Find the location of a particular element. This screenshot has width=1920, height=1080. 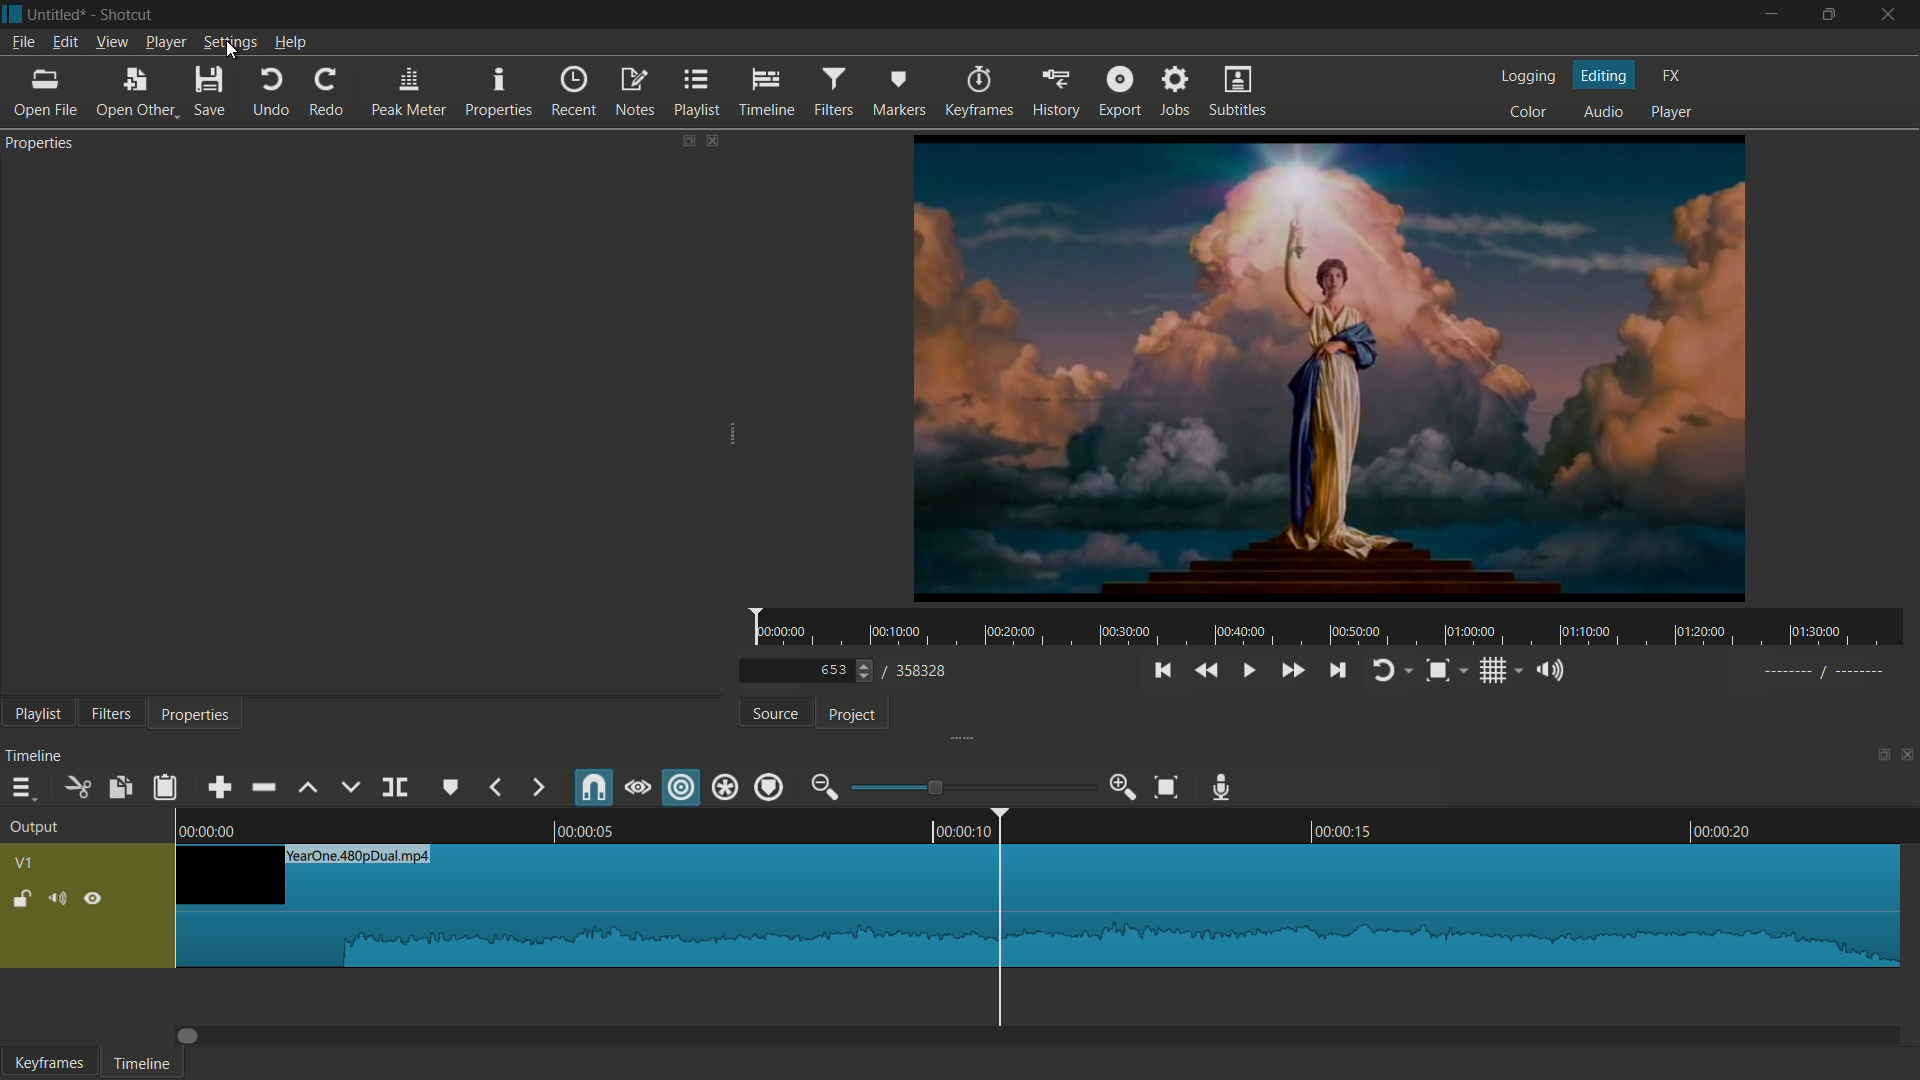

player menu is located at coordinates (167, 42).